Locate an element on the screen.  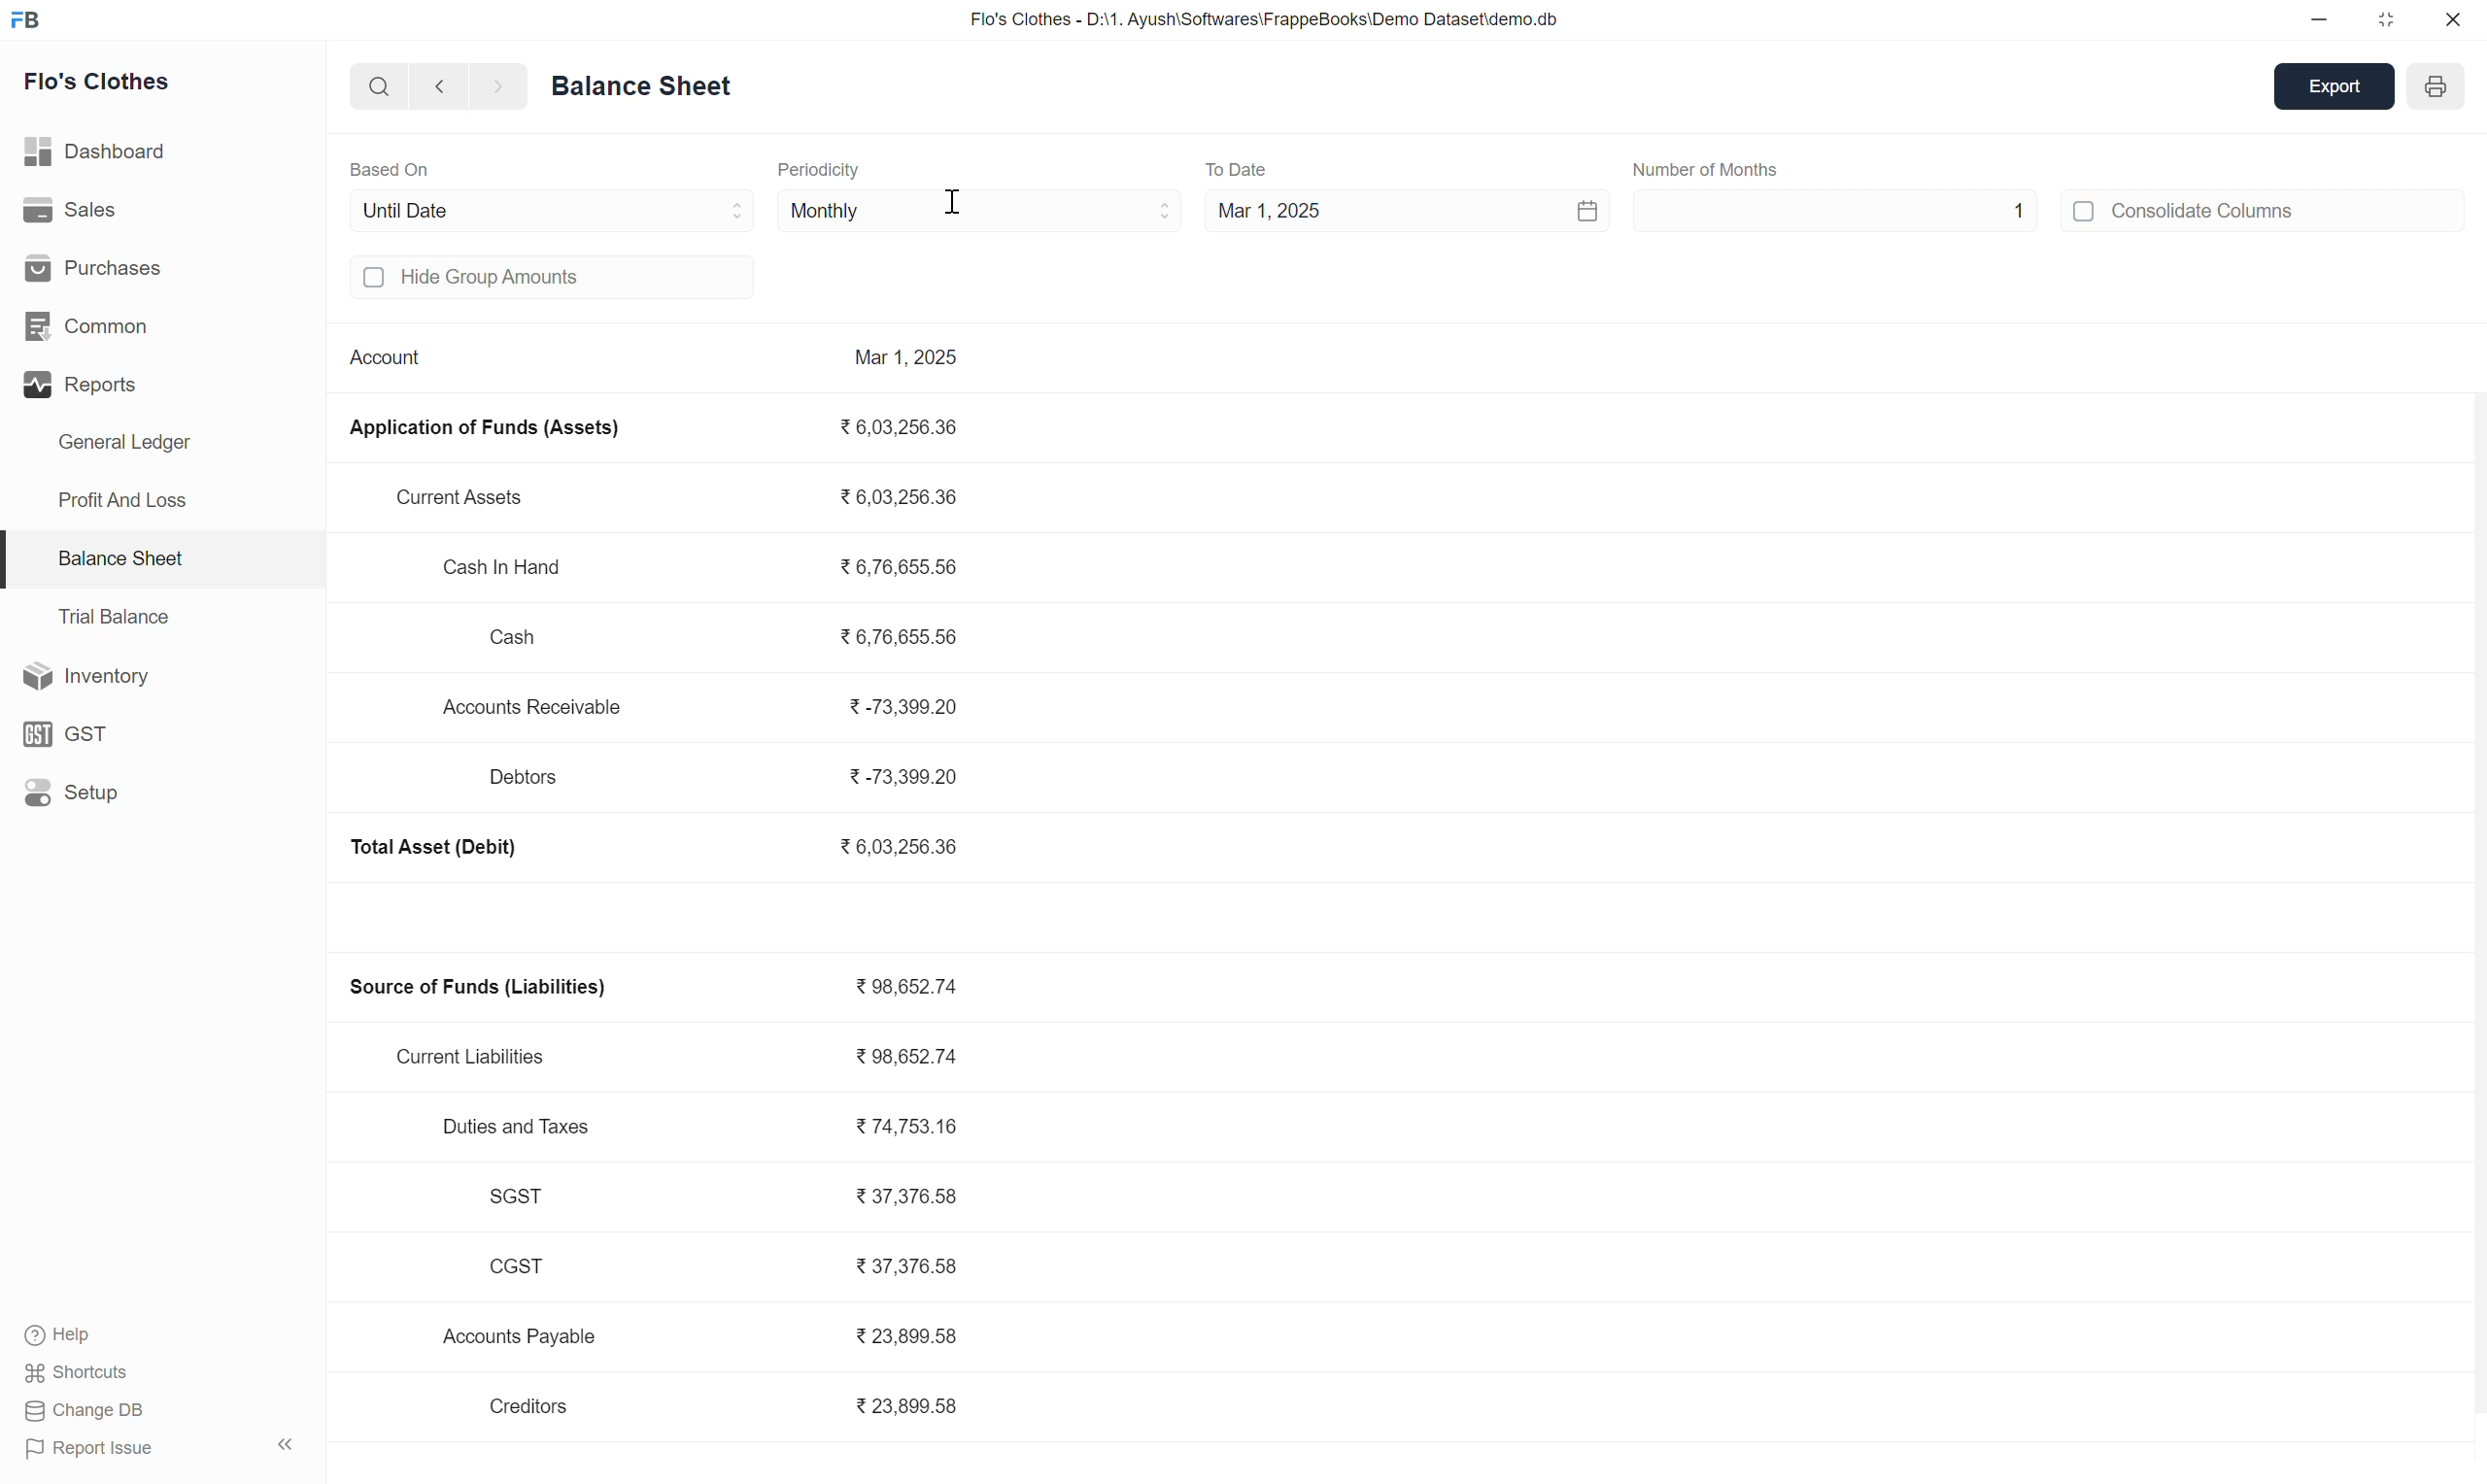
export is located at coordinates (2334, 88).